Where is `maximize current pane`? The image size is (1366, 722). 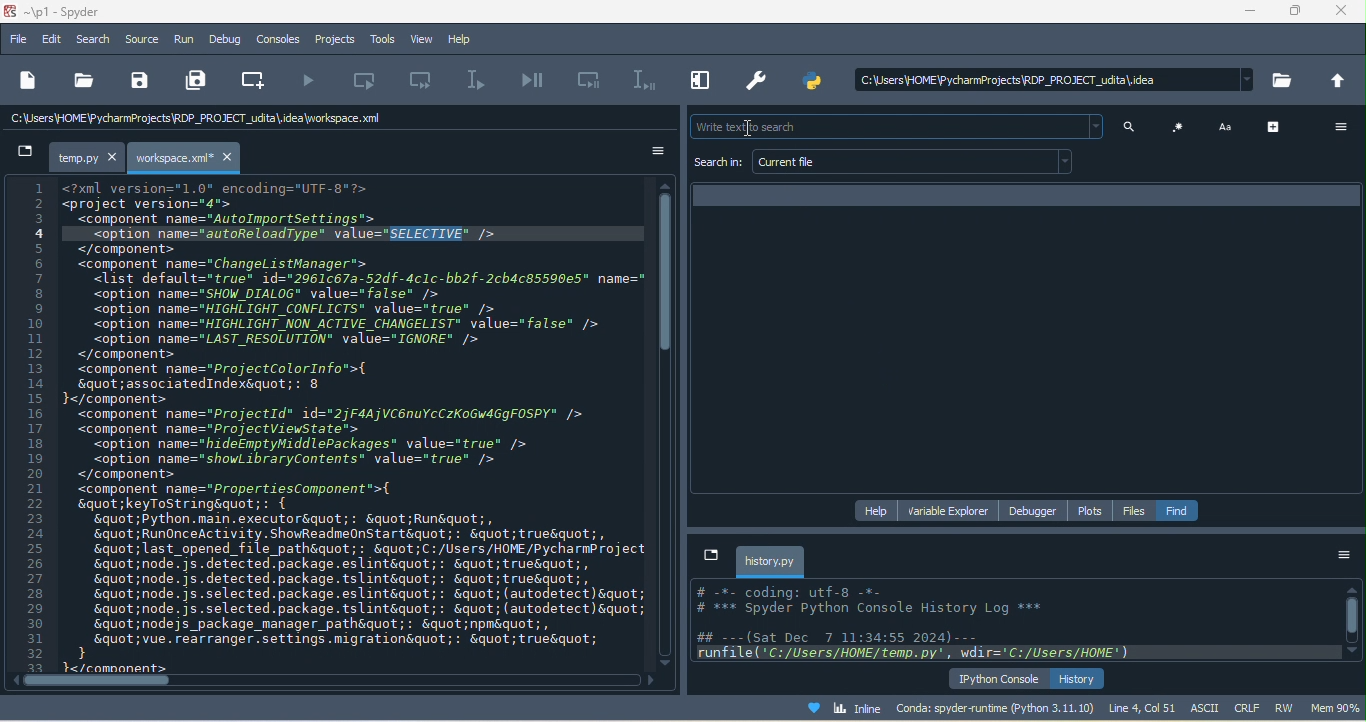
maximize current pane is located at coordinates (697, 83).